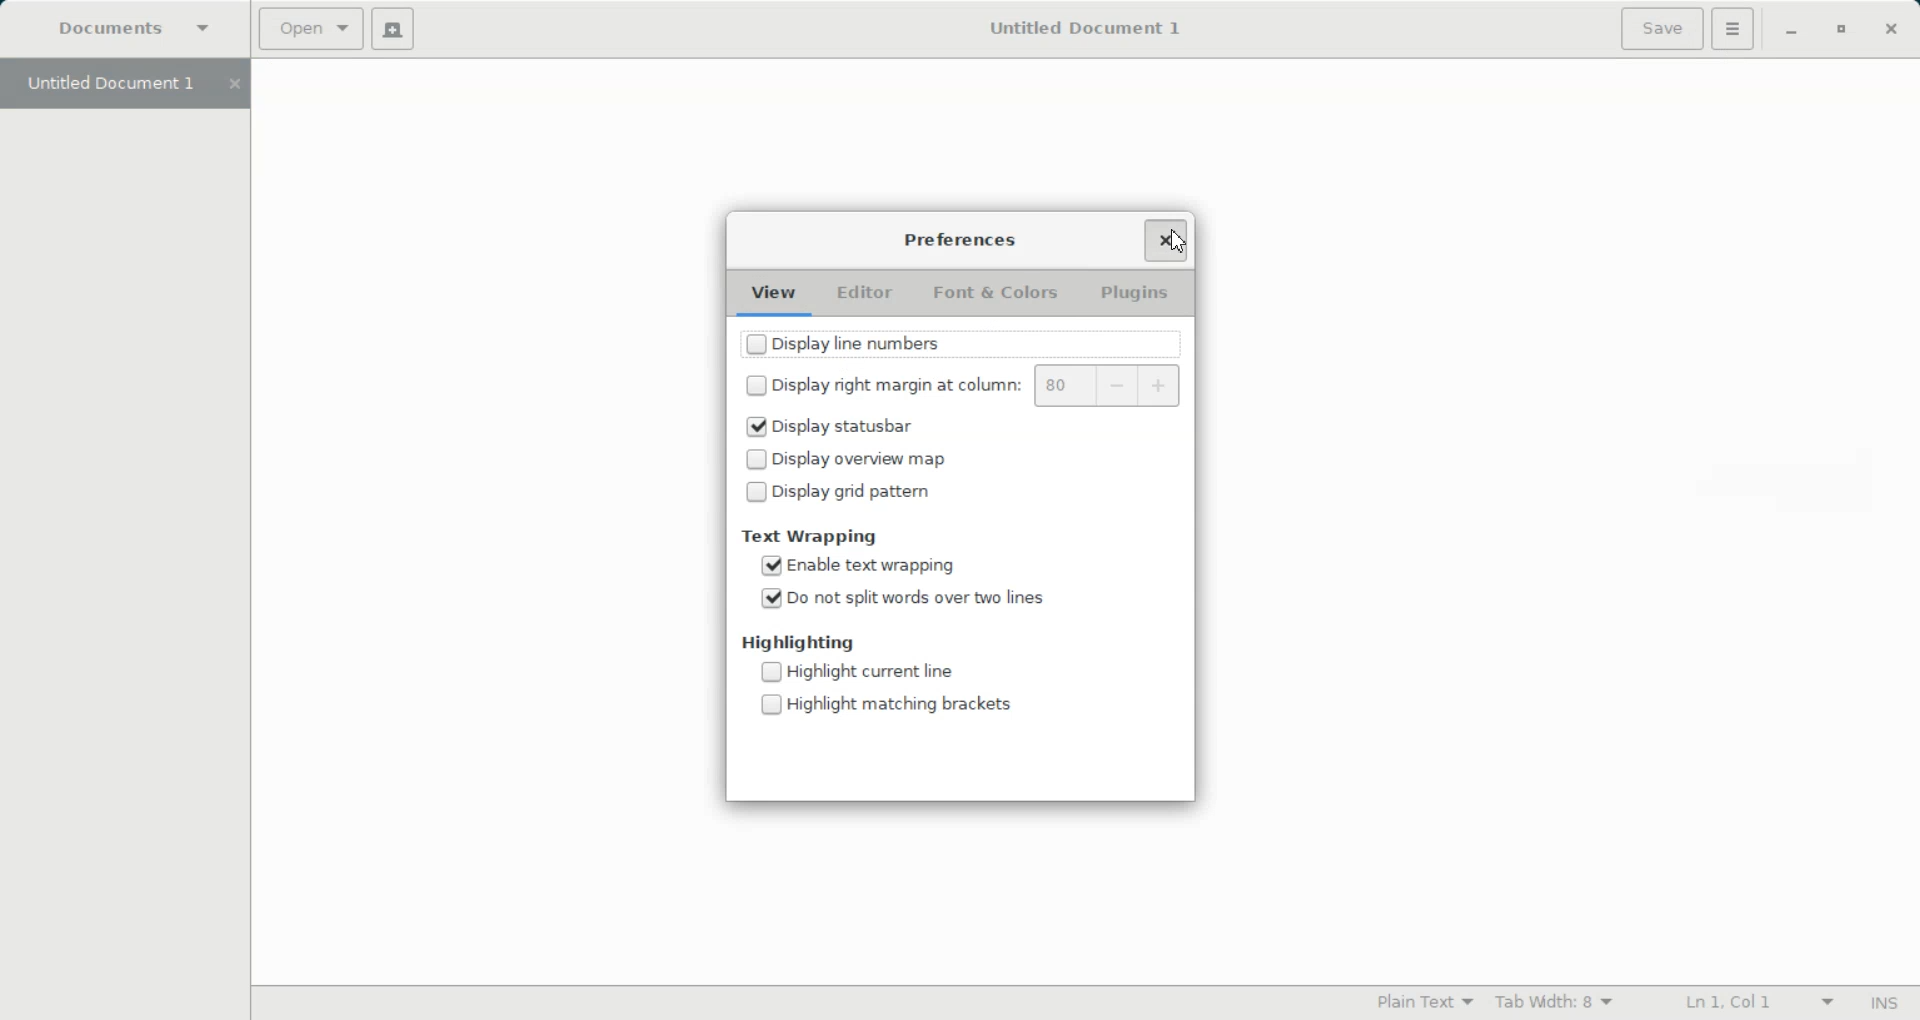  What do you see at coordinates (1843, 31) in the screenshot?
I see `Maximize` at bounding box center [1843, 31].